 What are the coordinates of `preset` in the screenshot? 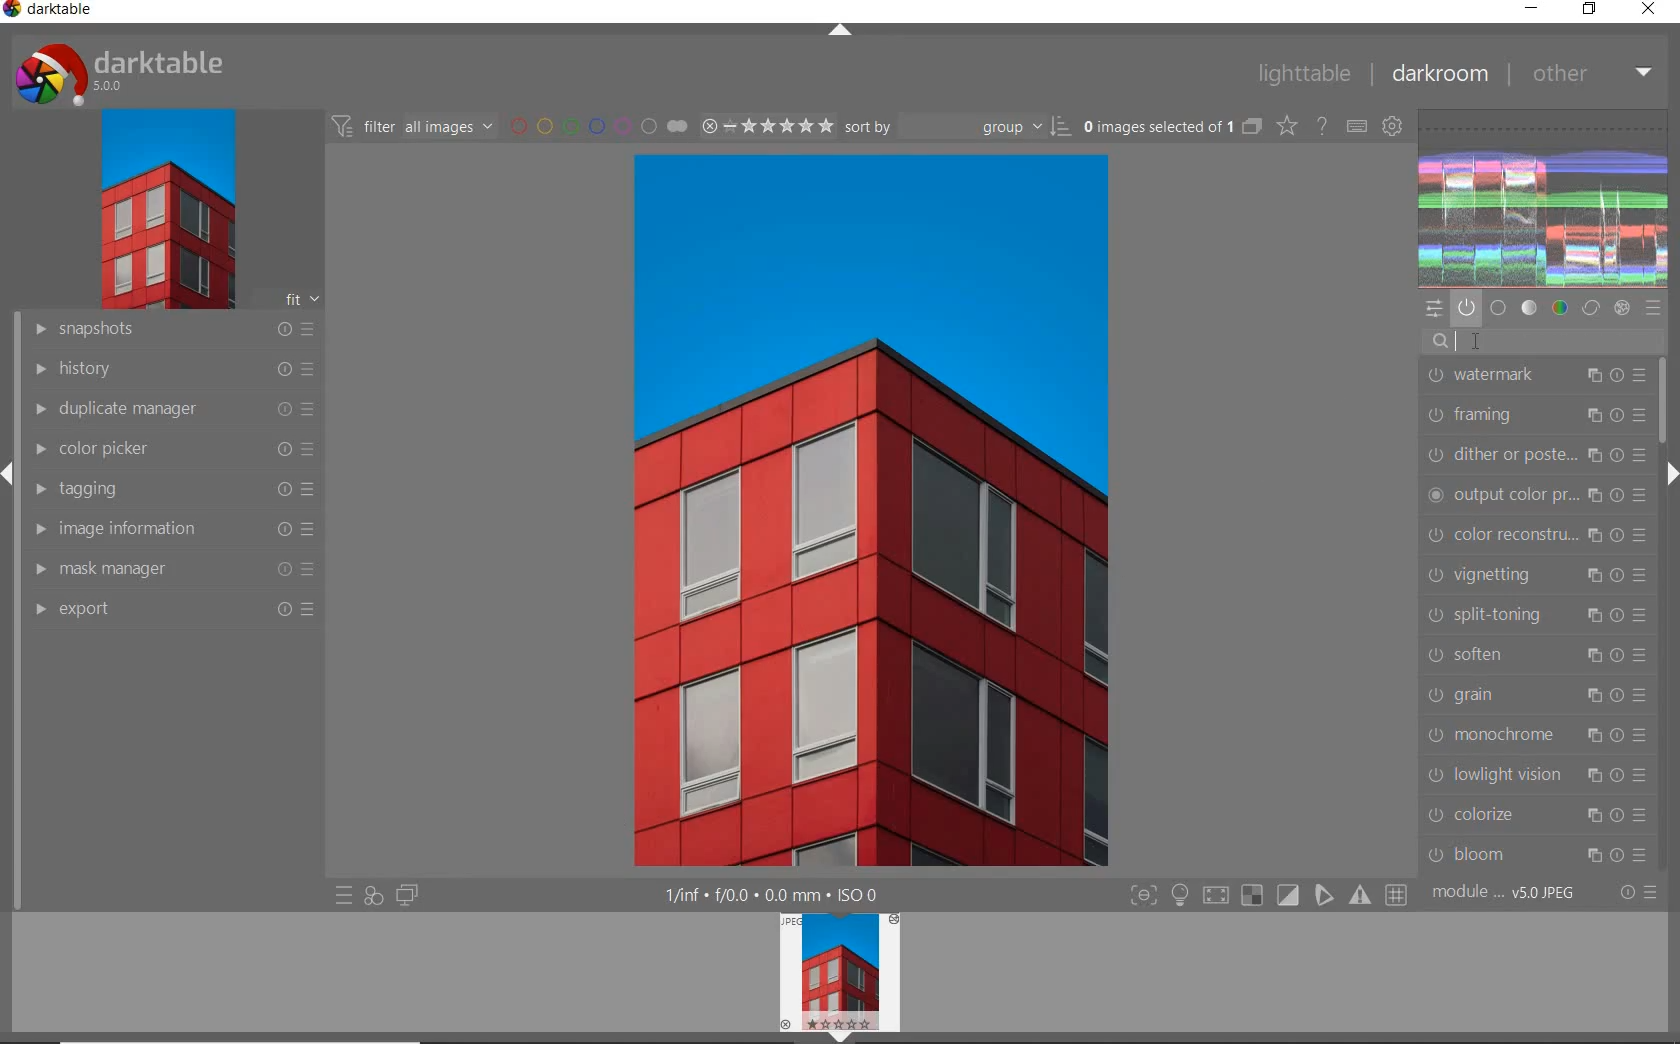 It's located at (1653, 309).